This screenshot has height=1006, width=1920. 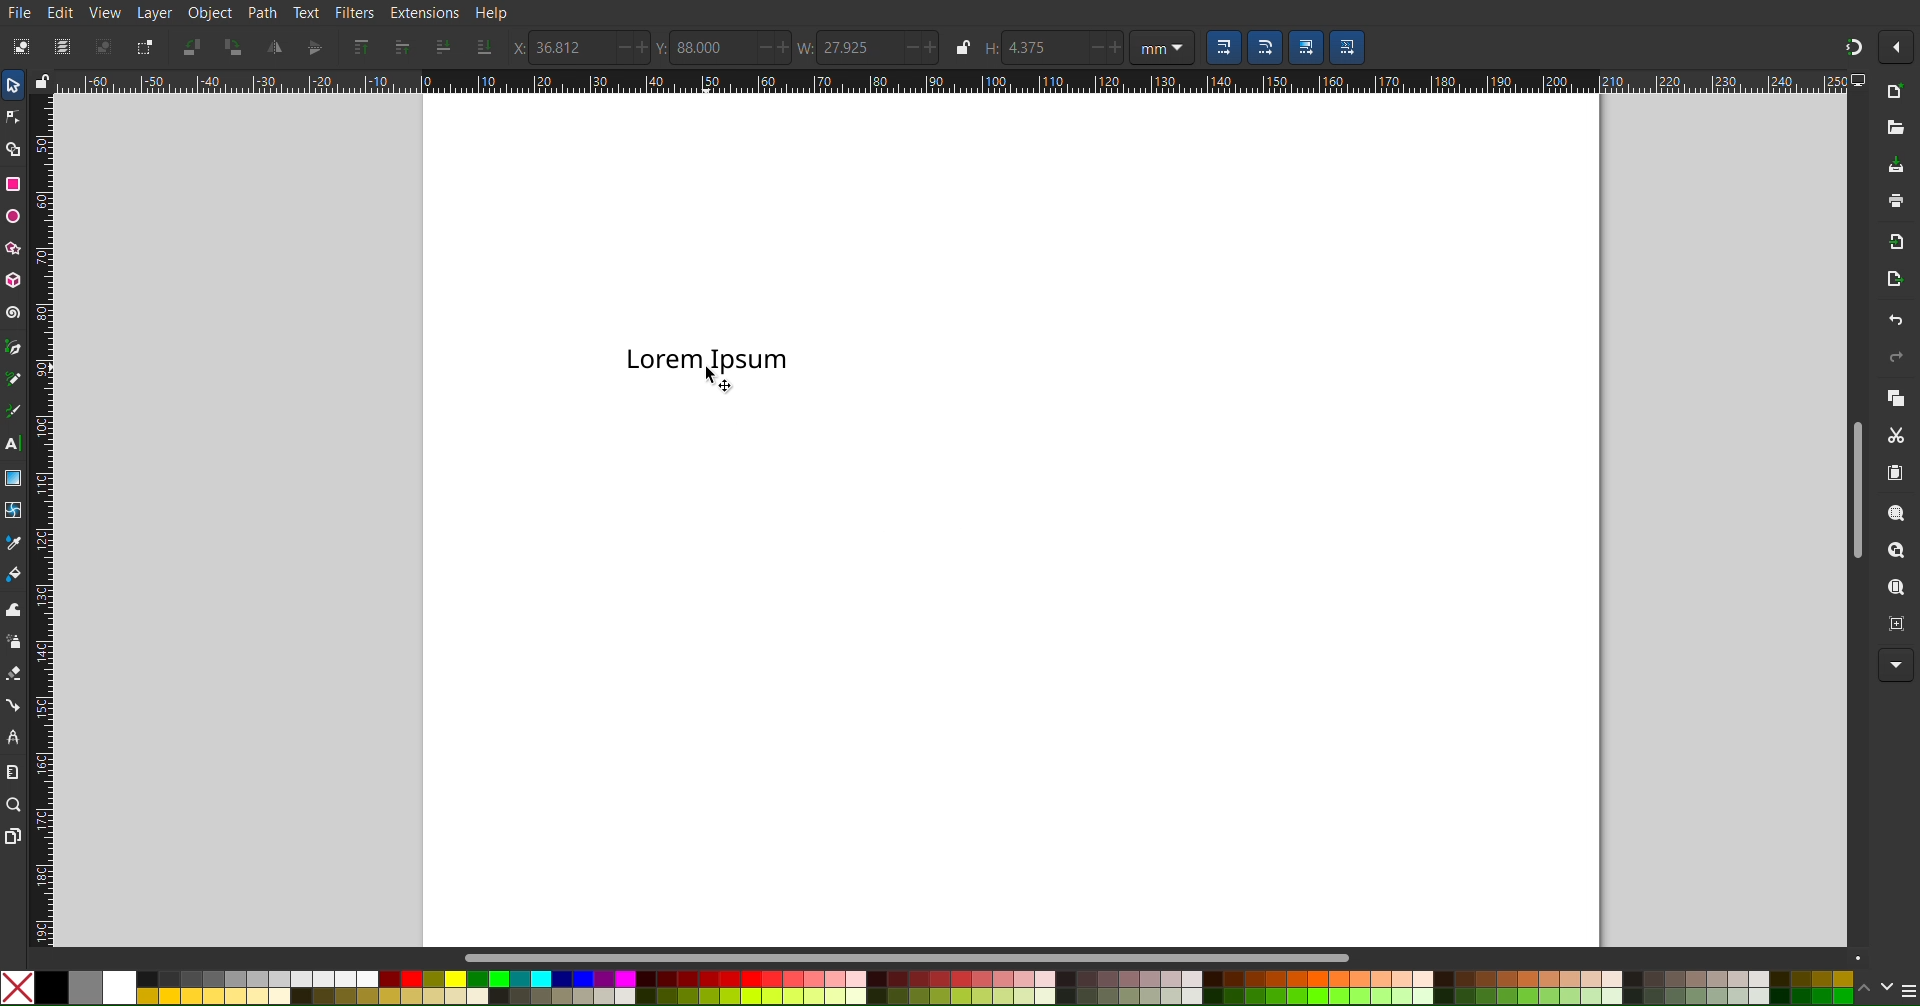 I want to click on LPE Tool, so click(x=12, y=739).